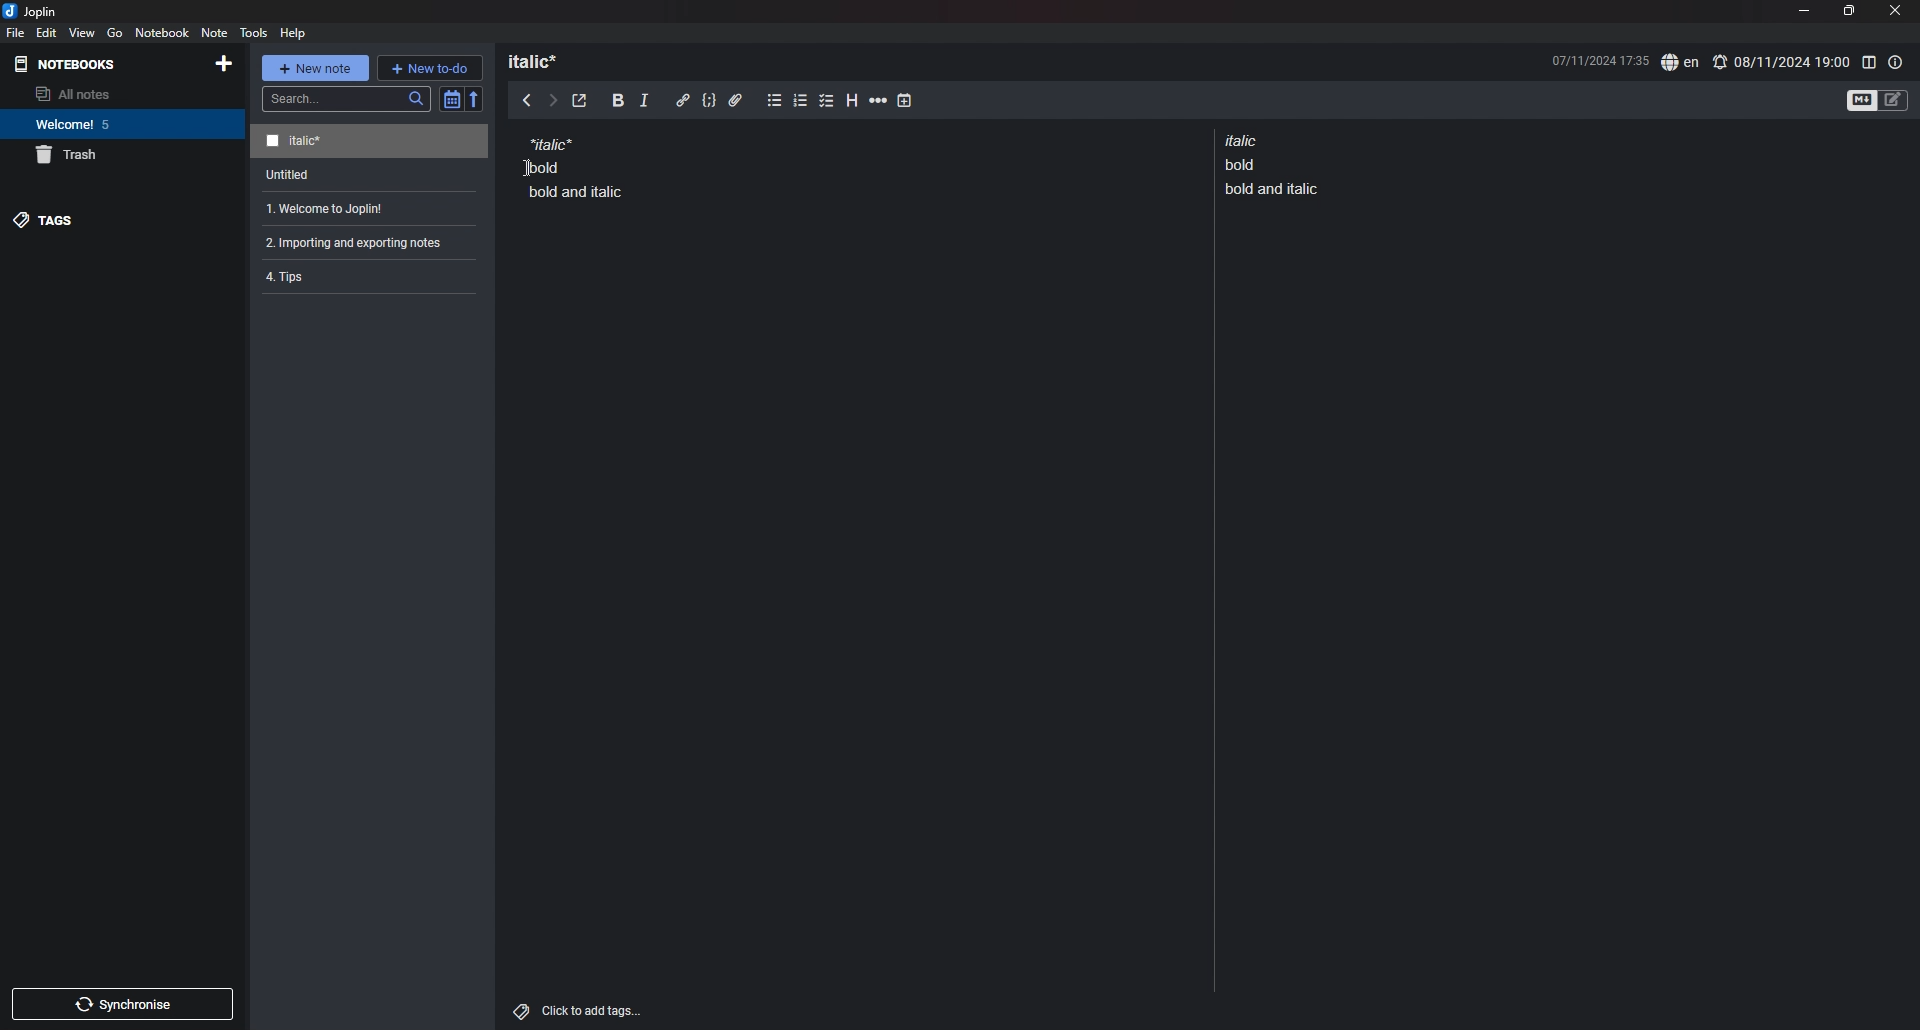  I want to click on tools, so click(254, 32).